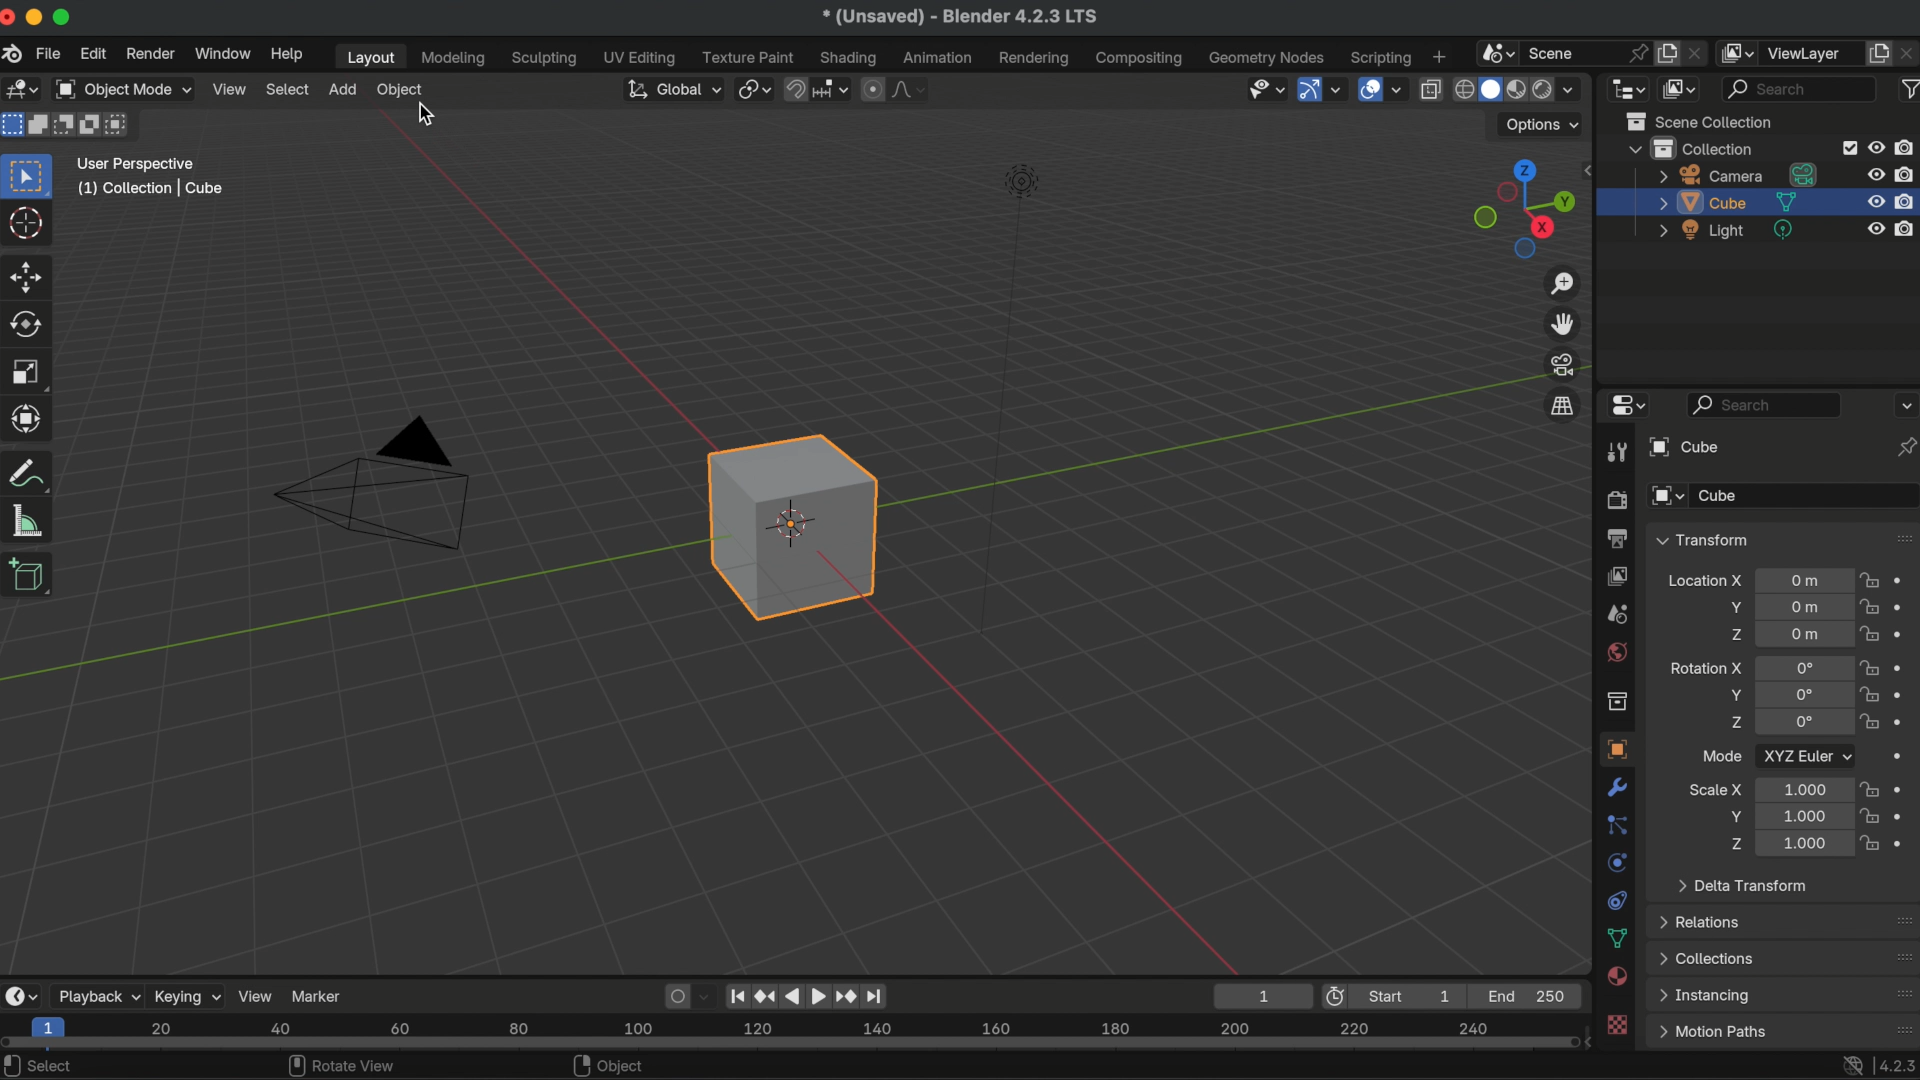  I want to click on XYZ Euler, so click(1806, 755).